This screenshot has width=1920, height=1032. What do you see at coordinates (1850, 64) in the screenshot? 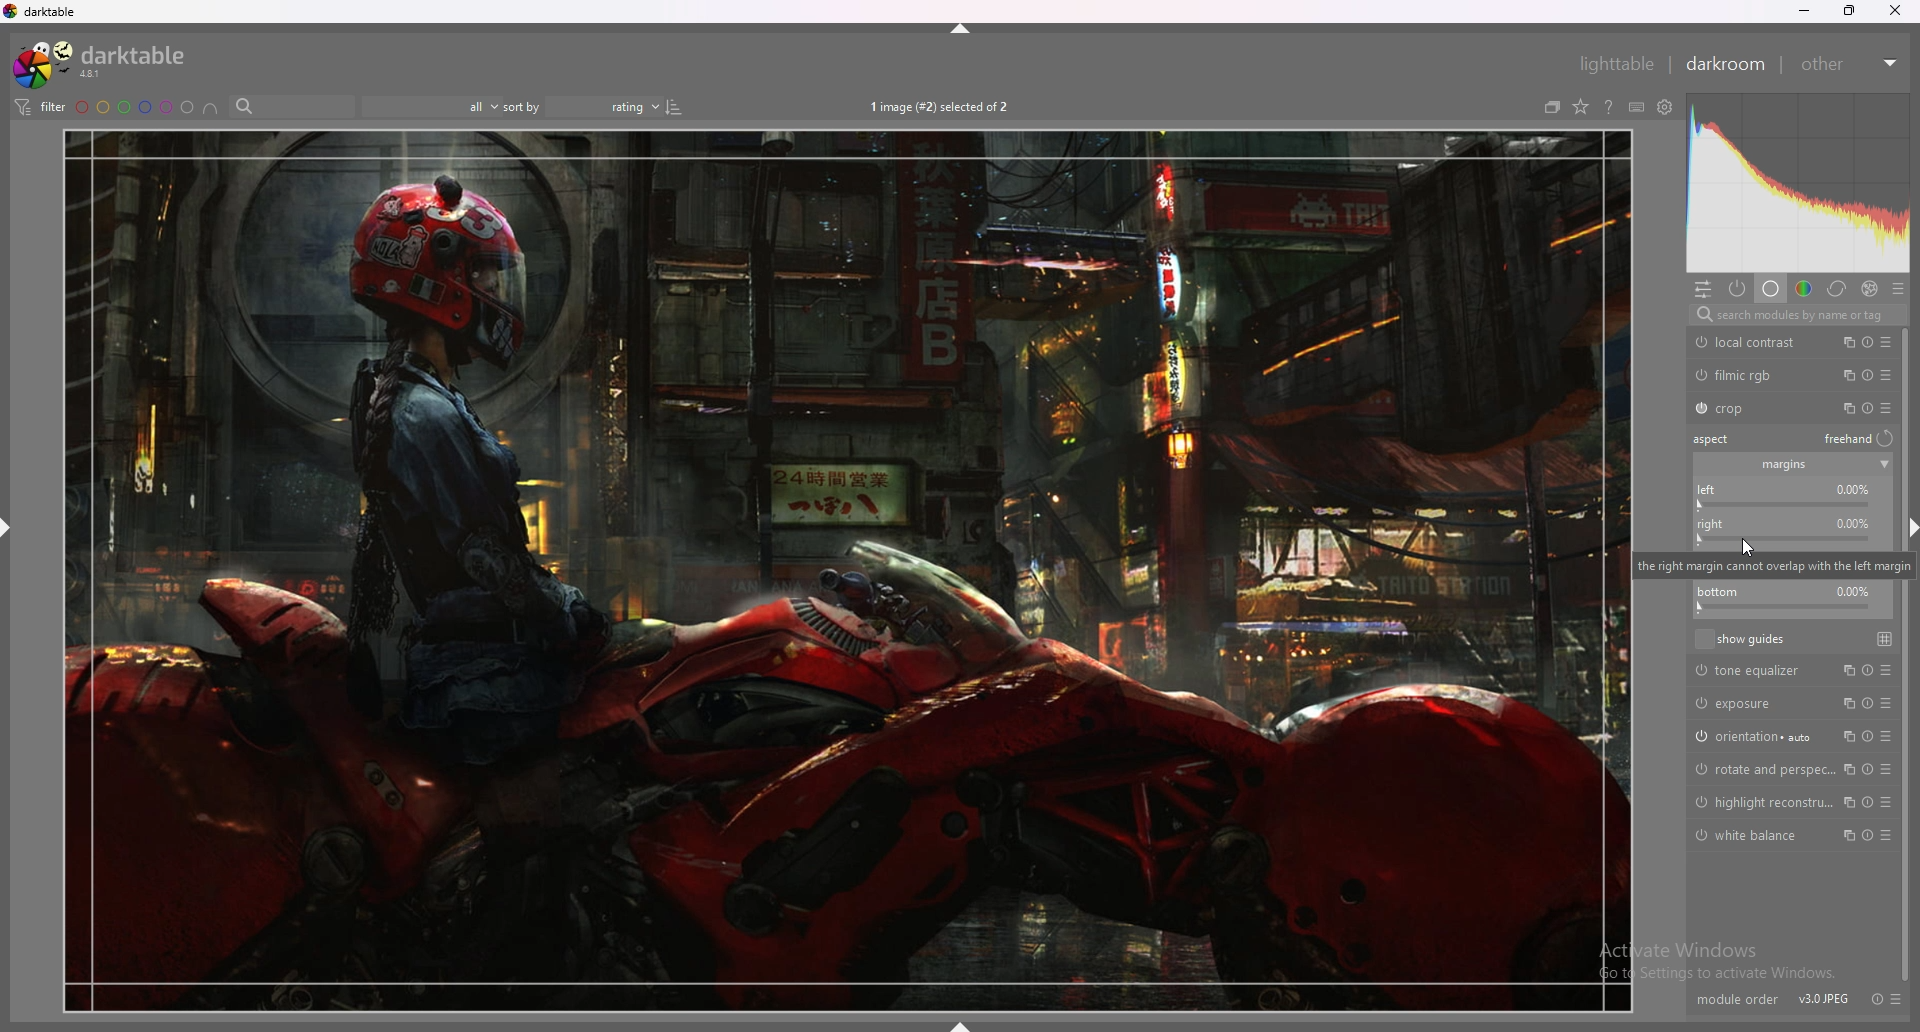
I see `other` at bounding box center [1850, 64].